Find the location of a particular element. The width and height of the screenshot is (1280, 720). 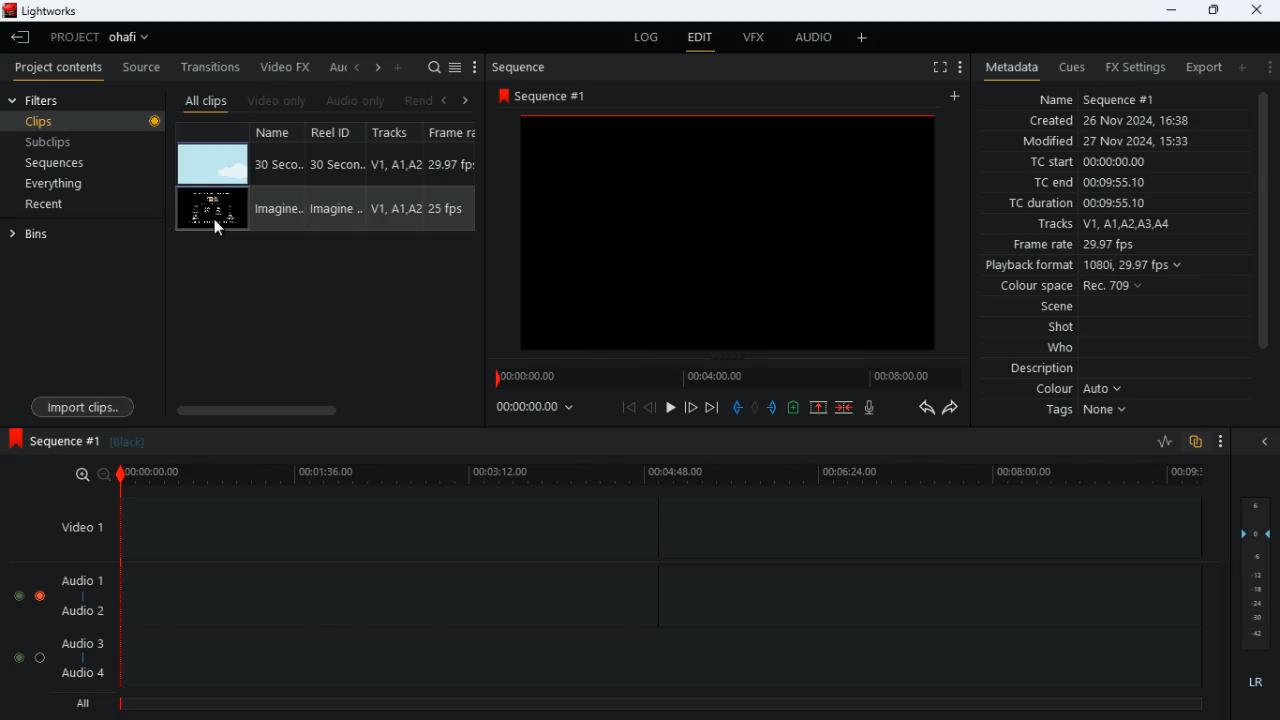

audio 4 is located at coordinates (86, 677).